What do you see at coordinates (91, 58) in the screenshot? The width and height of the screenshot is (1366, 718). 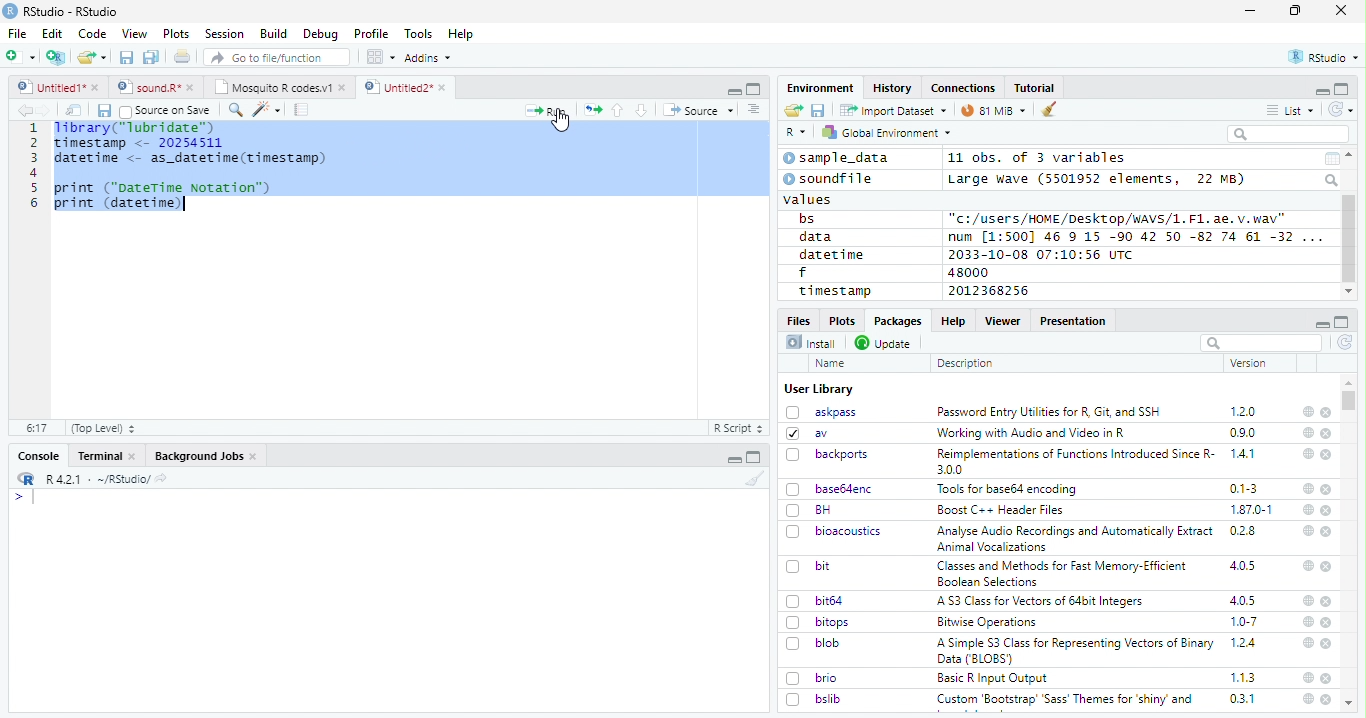 I see `open an existing file` at bounding box center [91, 58].